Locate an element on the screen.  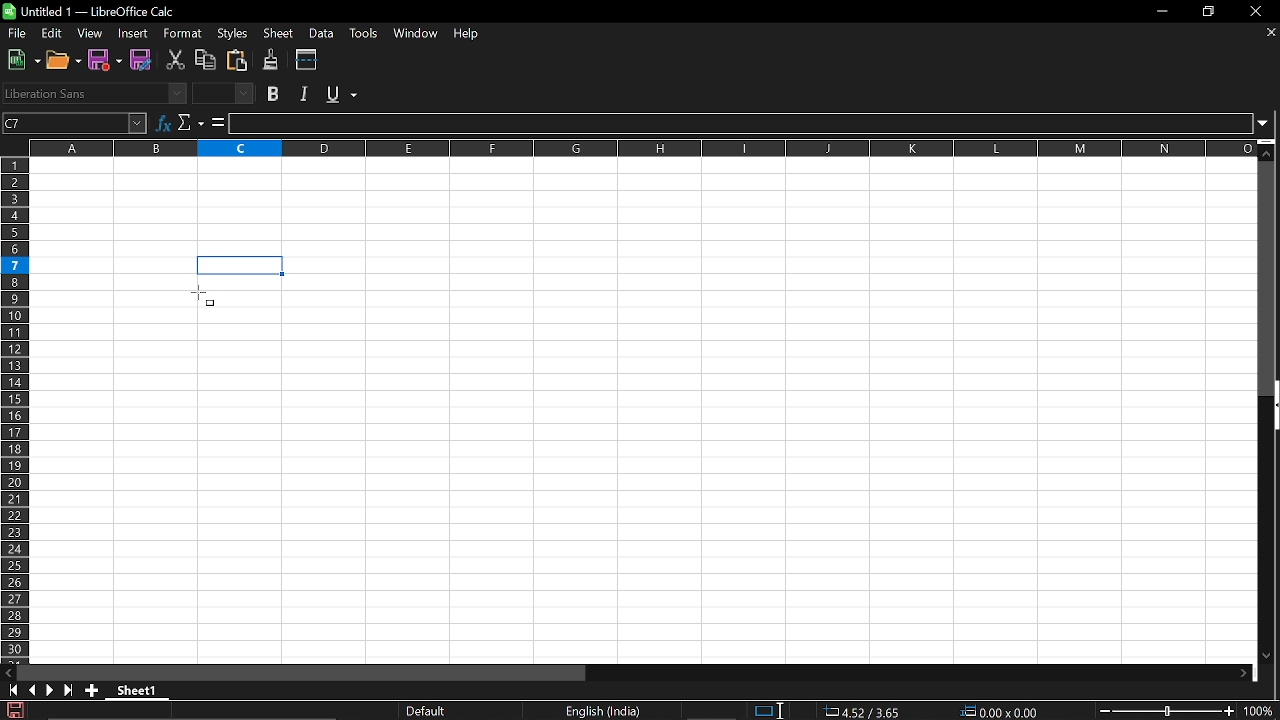
Formula standard selection is located at coordinates (938, 712).